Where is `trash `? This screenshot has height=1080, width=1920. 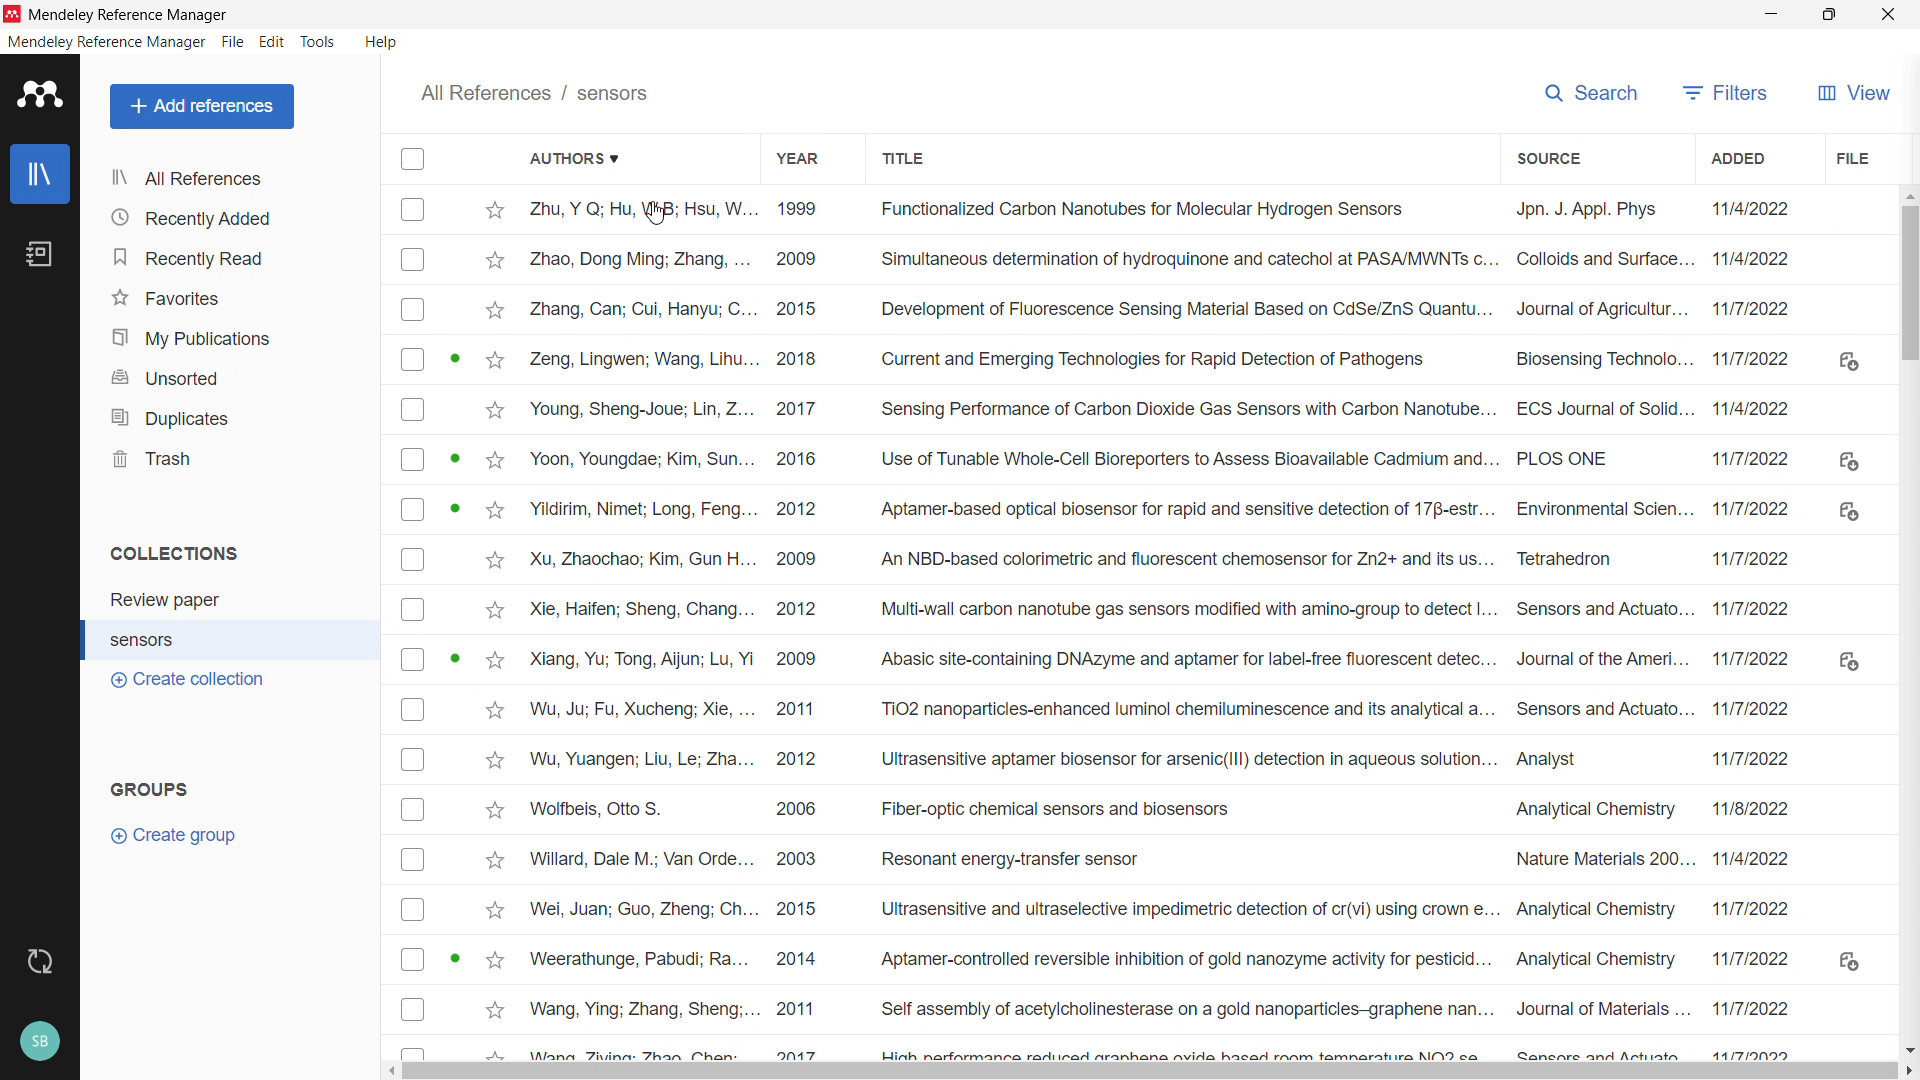
trash  is located at coordinates (233, 459).